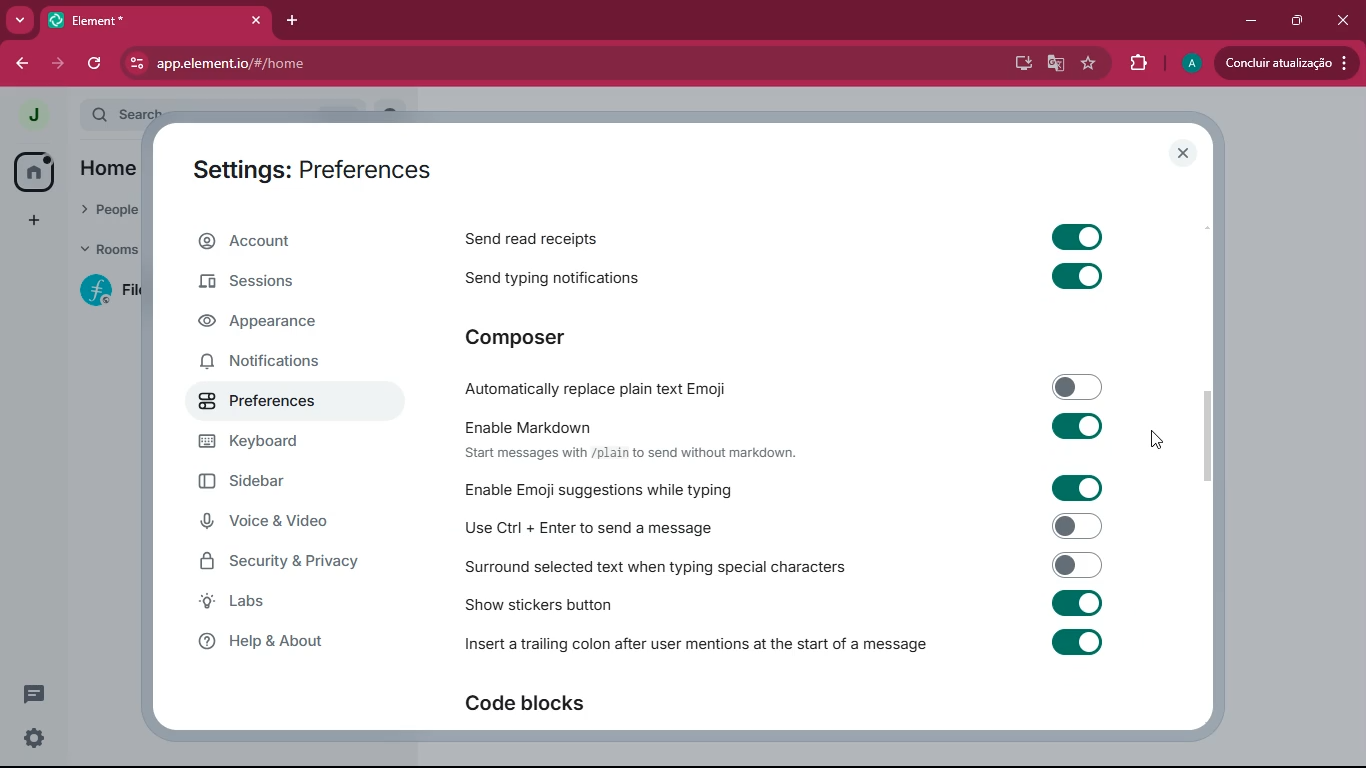 The width and height of the screenshot is (1366, 768). What do you see at coordinates (292, 482) in the screenshot?
I see `sidebar` at bounding box center [292, 482].